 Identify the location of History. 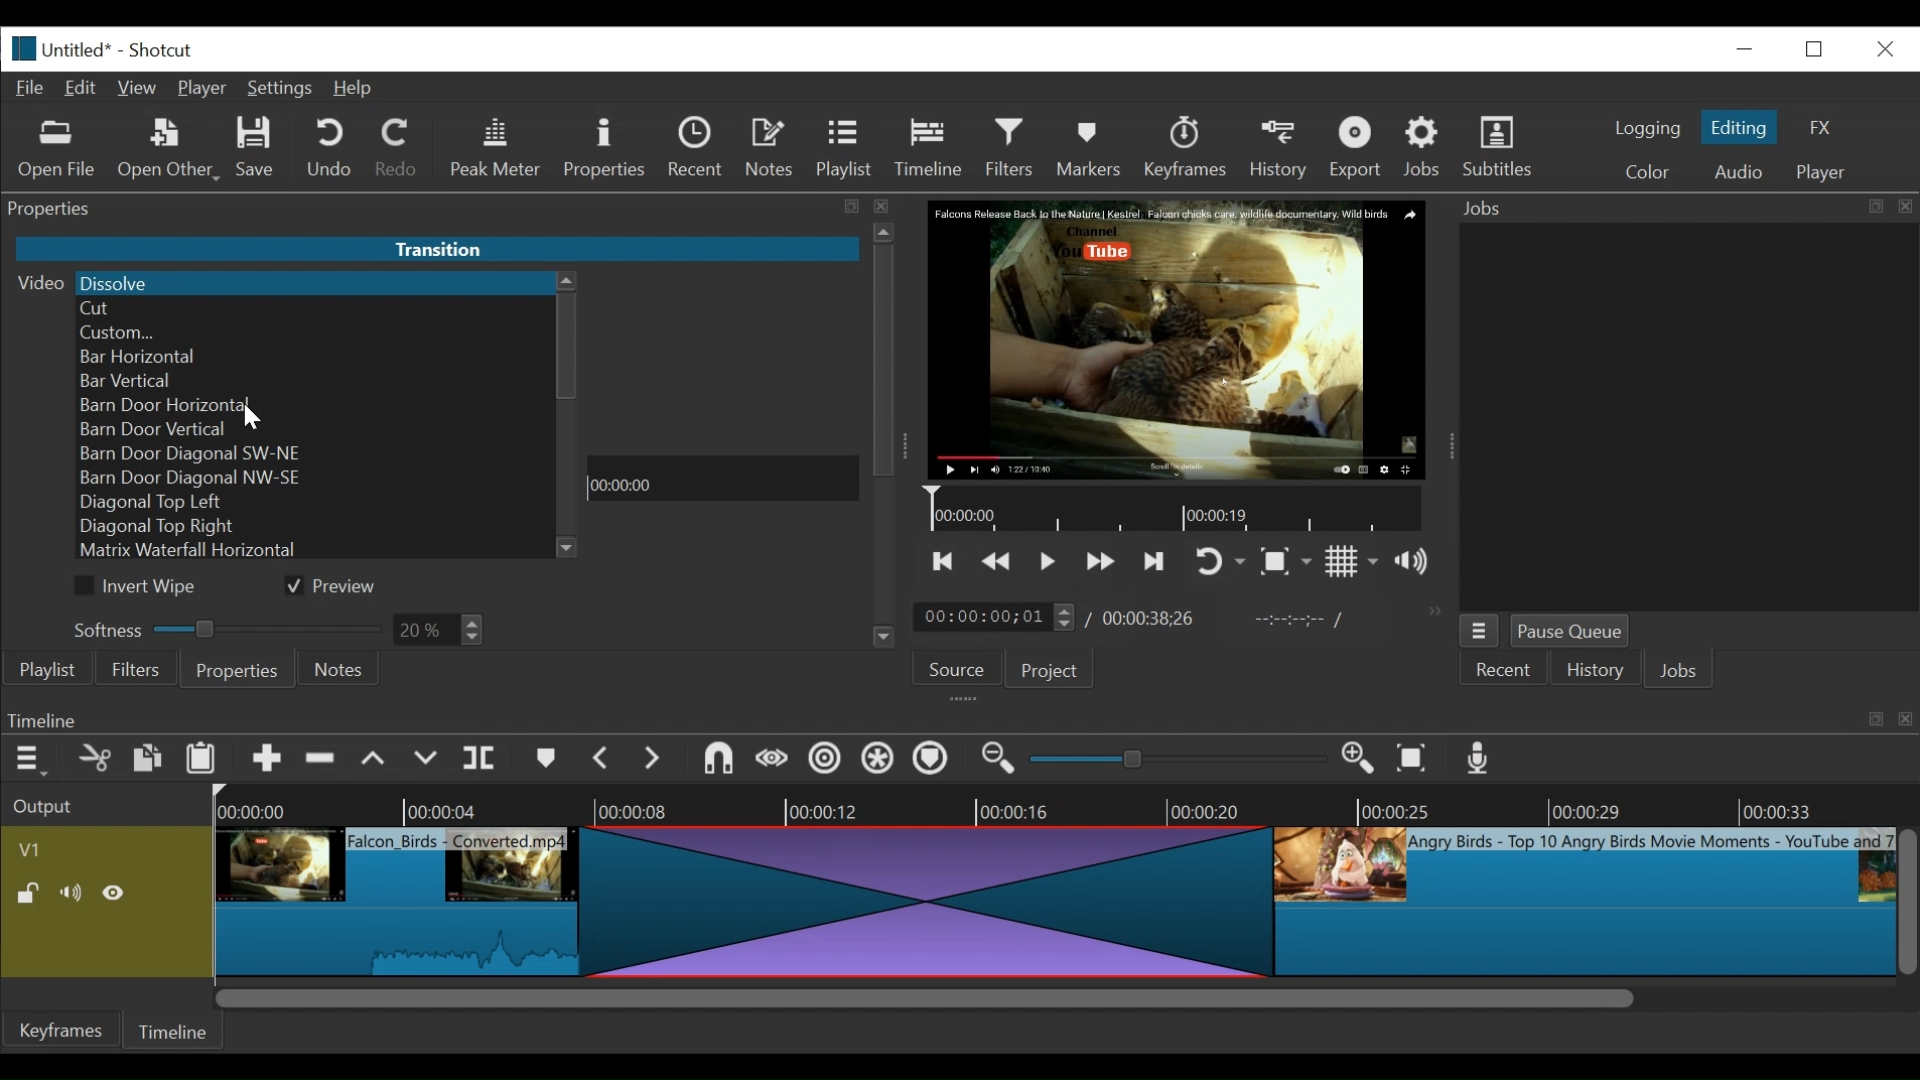
(1282, 147).